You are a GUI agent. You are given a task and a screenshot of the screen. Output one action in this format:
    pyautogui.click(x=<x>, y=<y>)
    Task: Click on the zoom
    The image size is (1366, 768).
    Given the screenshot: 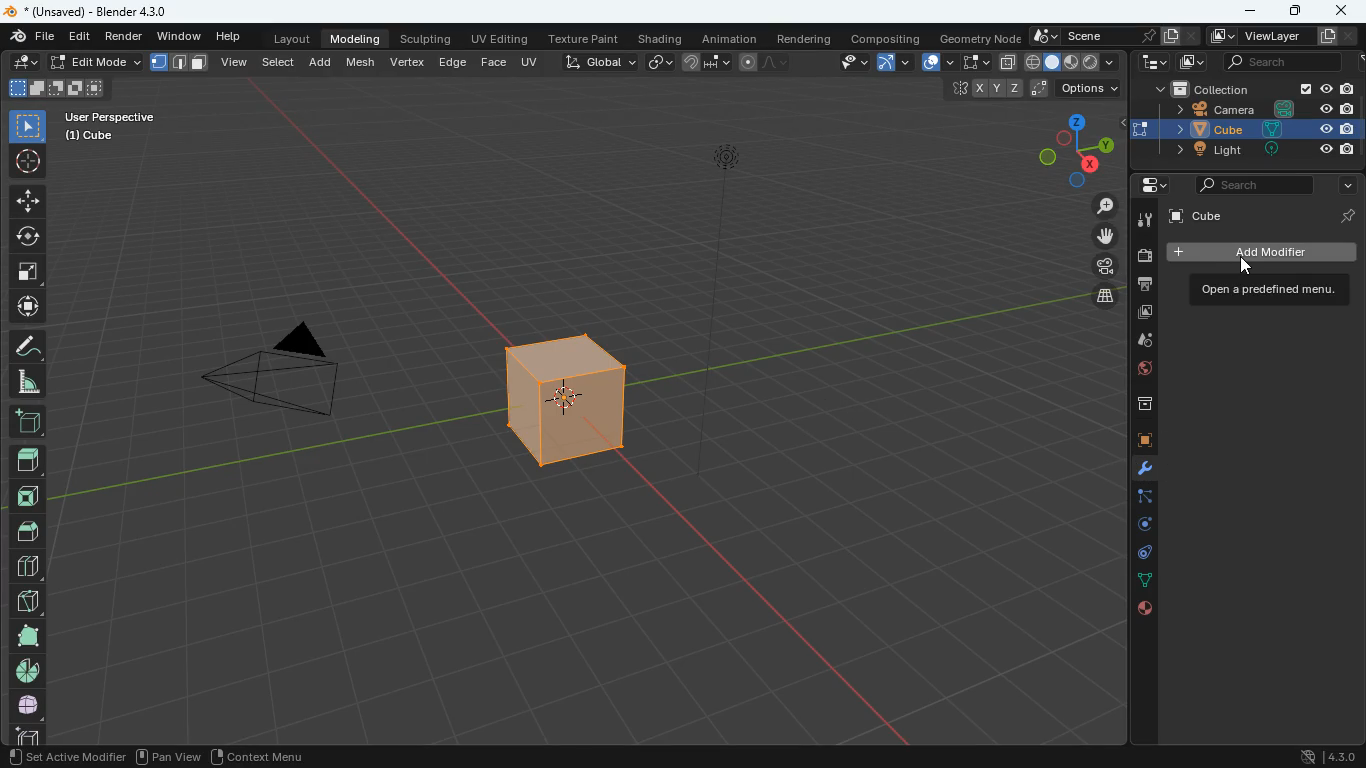 What is the action you would take?
    pyautogui.click(x=1101, y=205)
    